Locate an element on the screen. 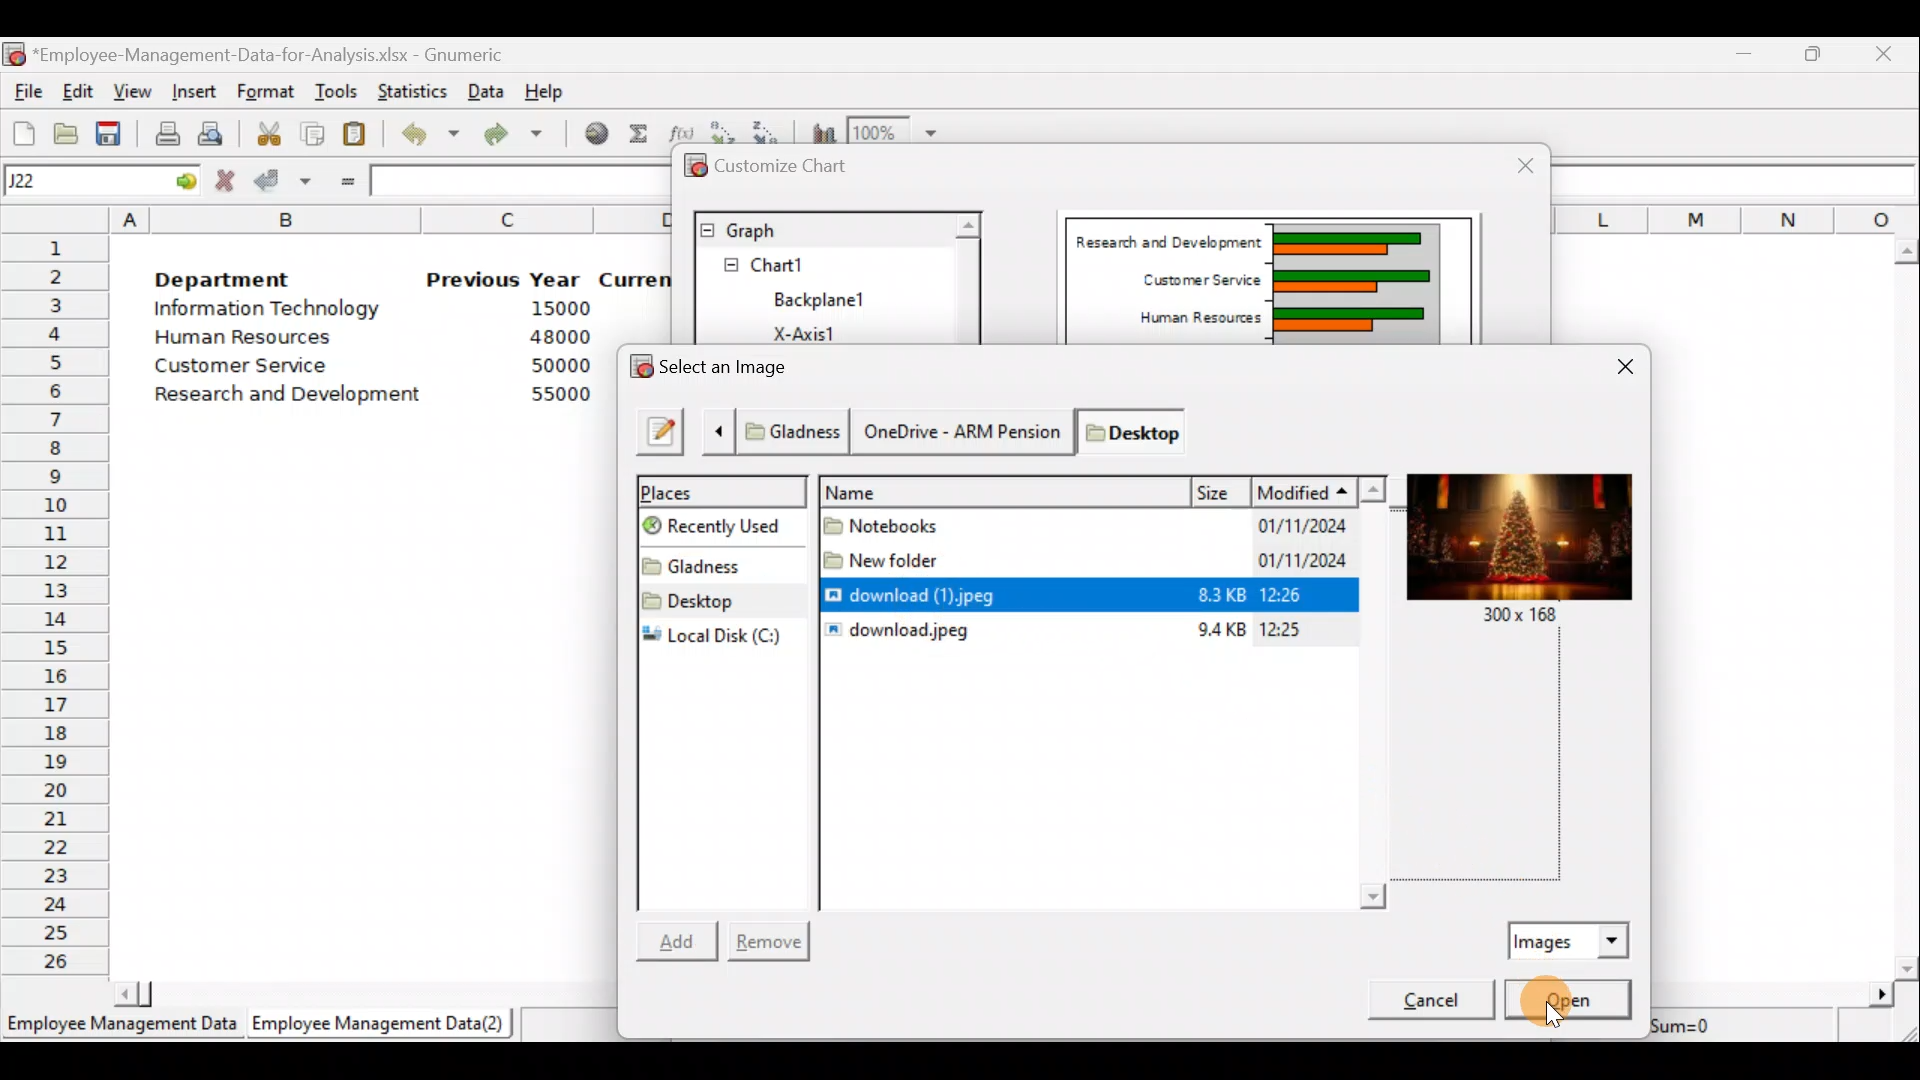  Undo last action is located at coordinates (432, 138).